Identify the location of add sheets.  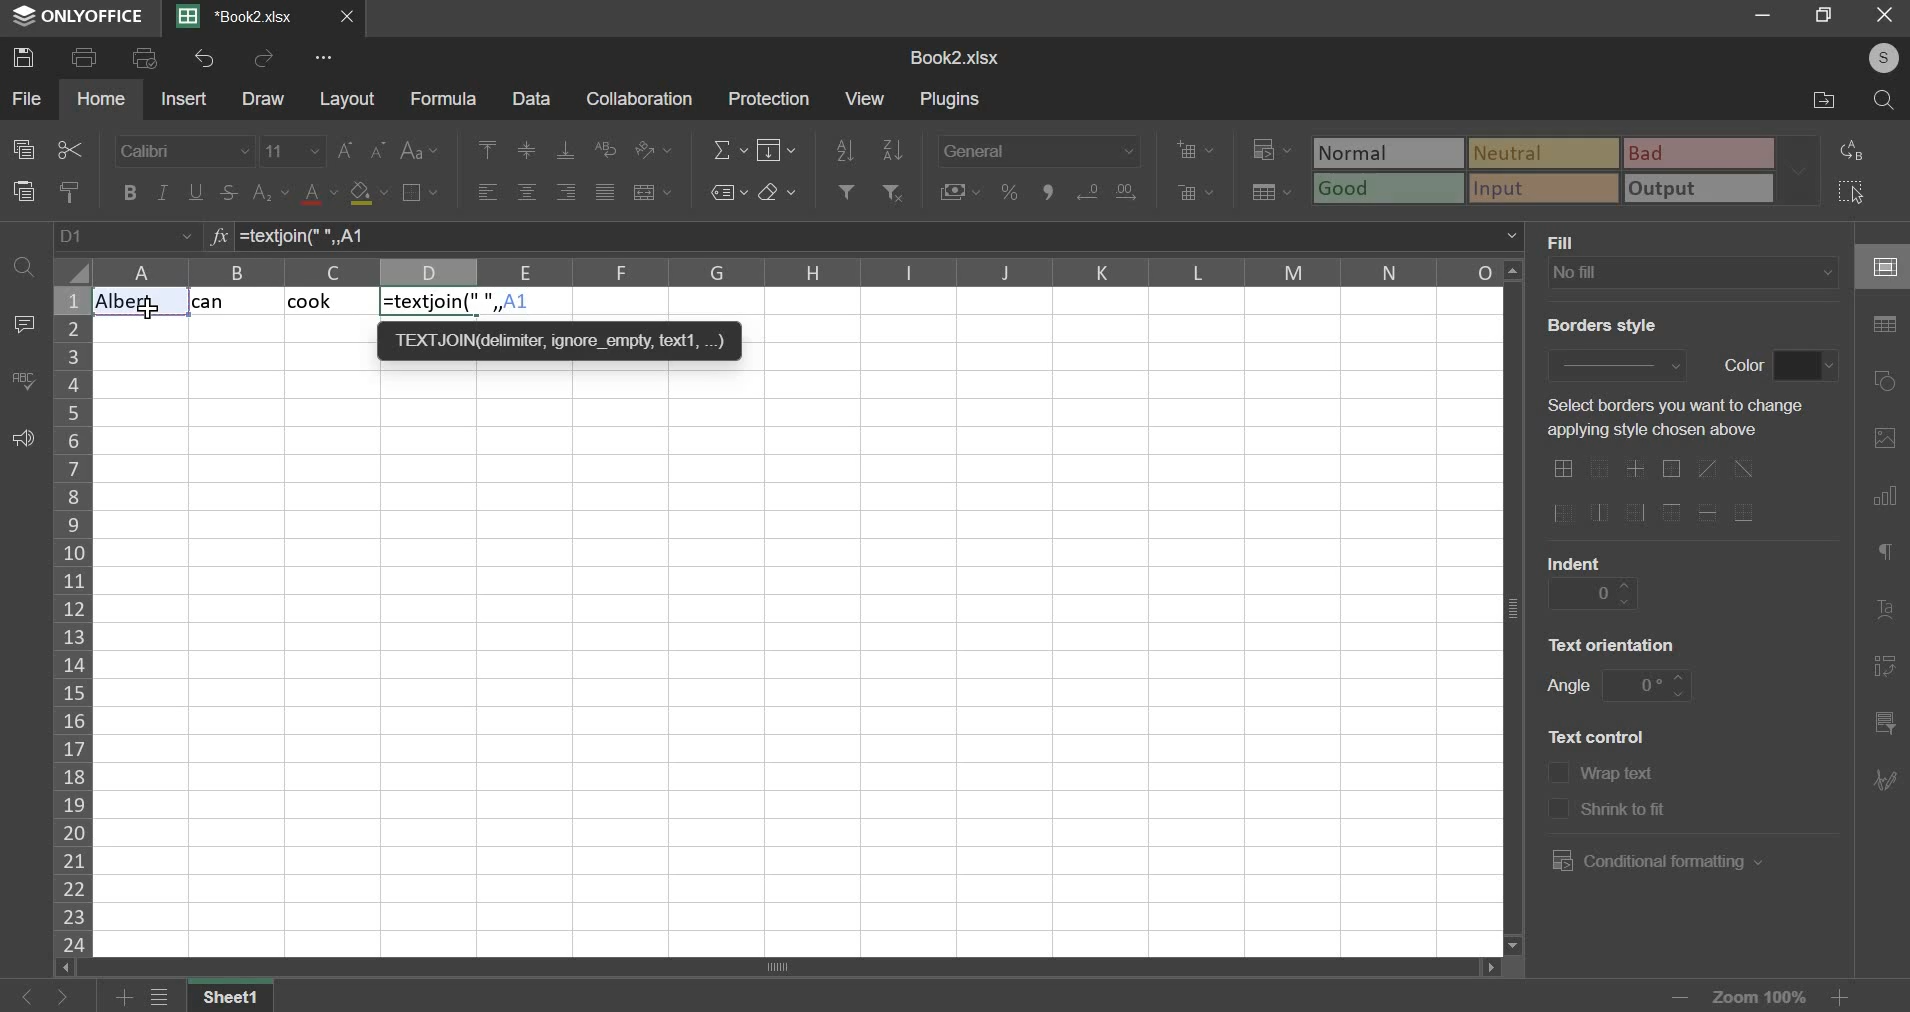
(124, 998).